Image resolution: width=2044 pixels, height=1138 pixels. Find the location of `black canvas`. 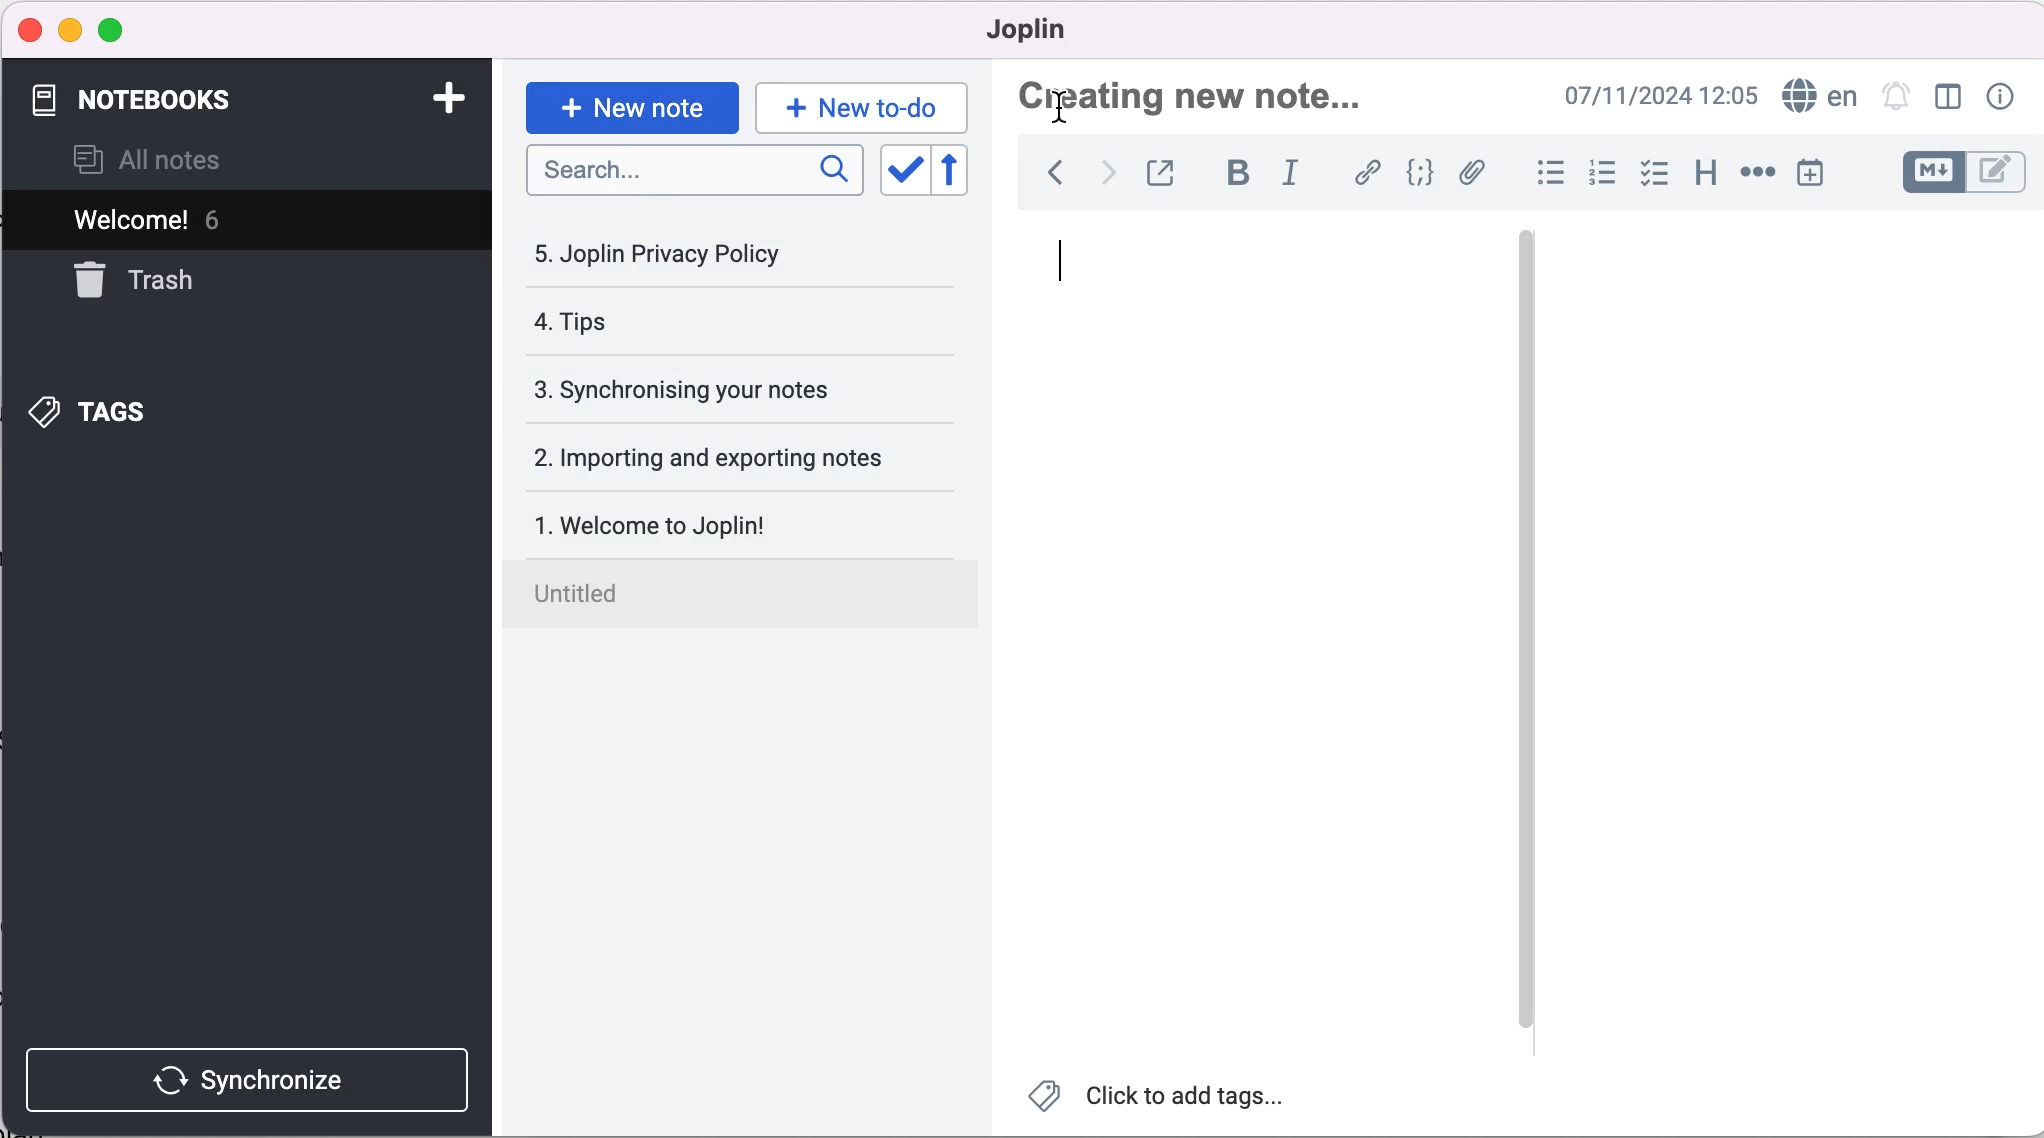

black canvas is located at coordinates (1263, 625).